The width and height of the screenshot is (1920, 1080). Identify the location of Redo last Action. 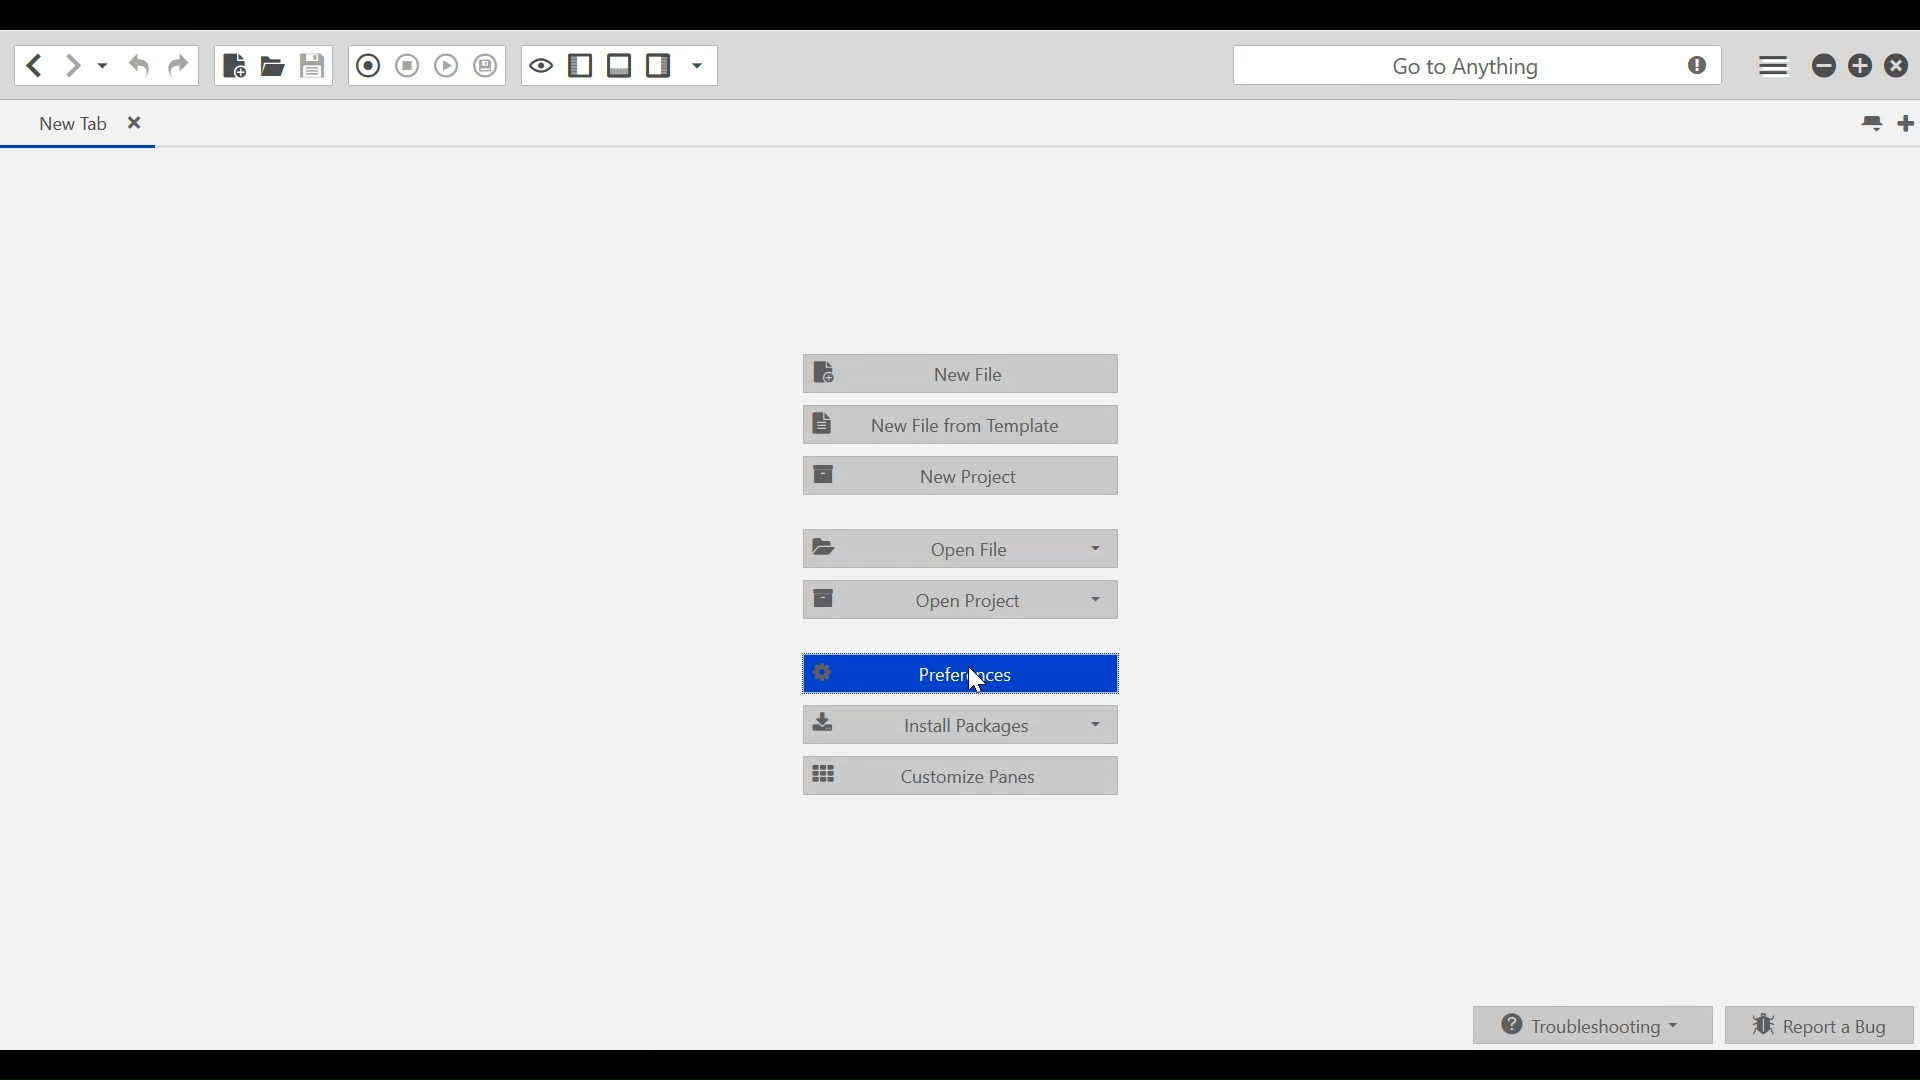
(177, 68).